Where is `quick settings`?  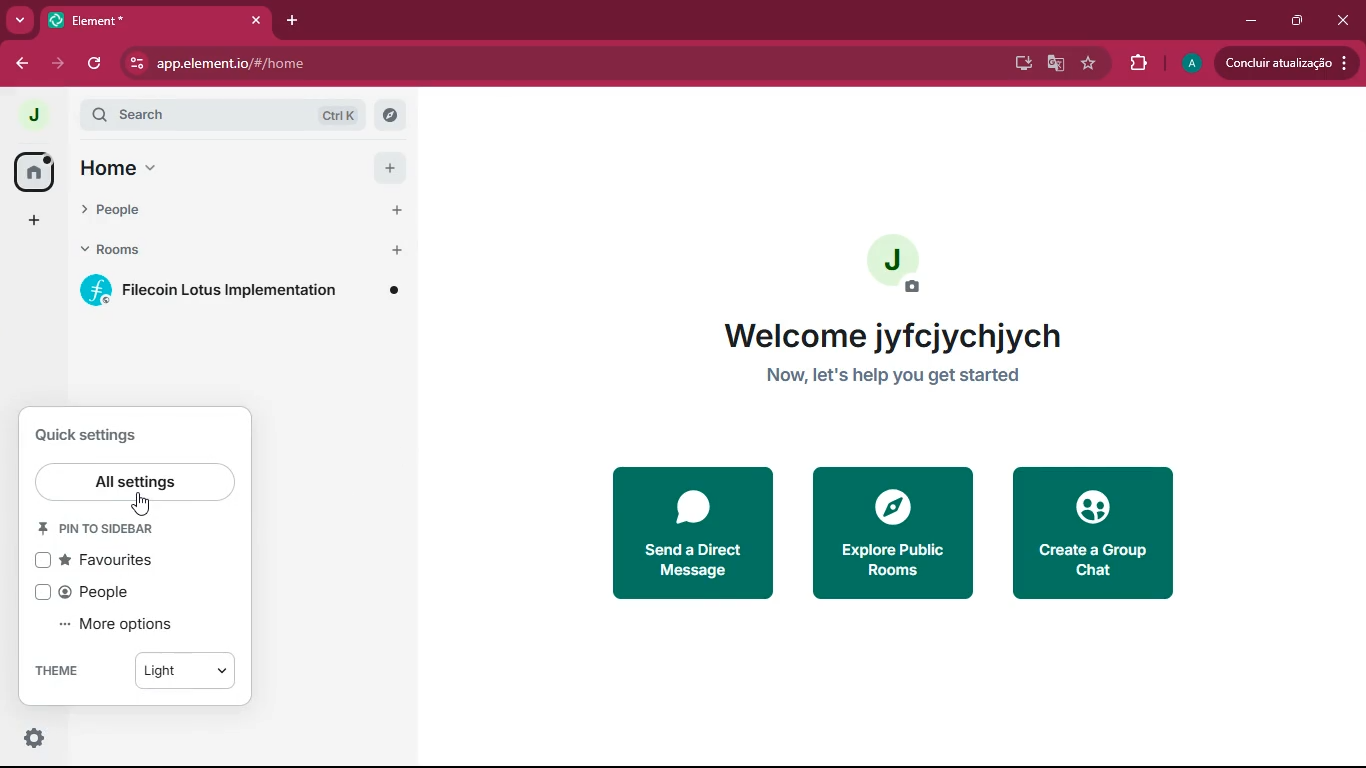 quick settings is located at coordinates (35, 737).